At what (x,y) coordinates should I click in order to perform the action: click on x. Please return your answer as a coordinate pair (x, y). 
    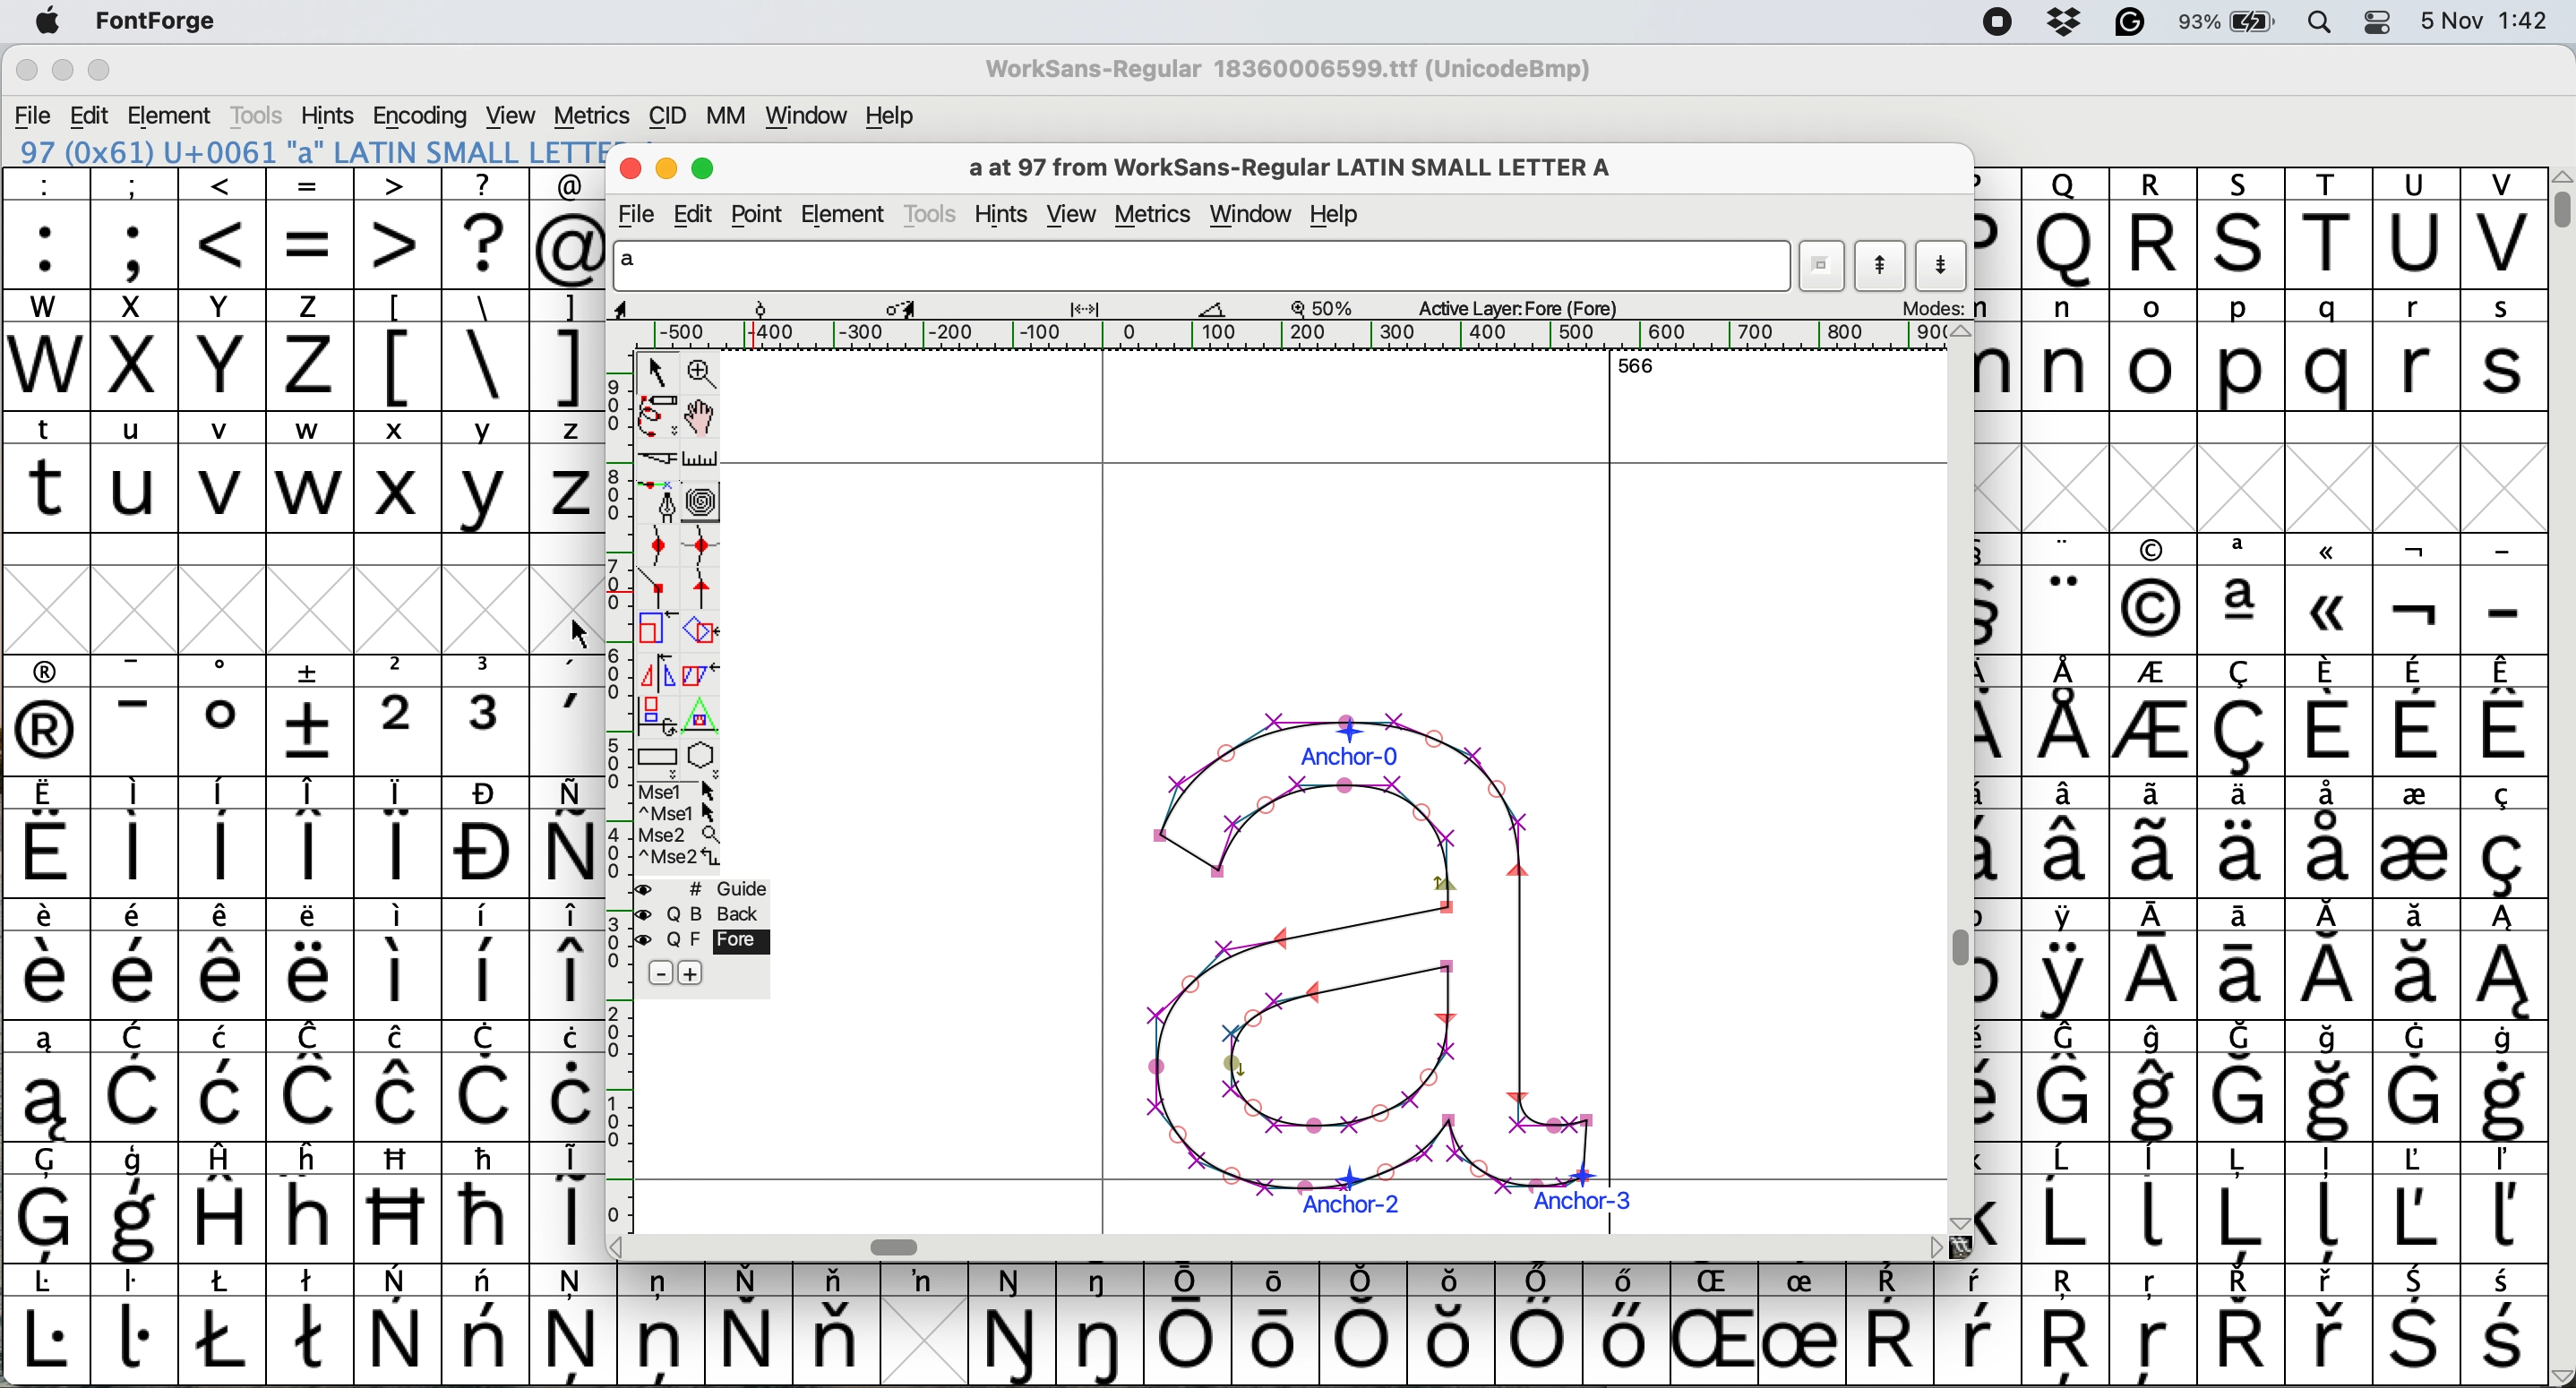
    Looking at the image, I should click on (397, 472).